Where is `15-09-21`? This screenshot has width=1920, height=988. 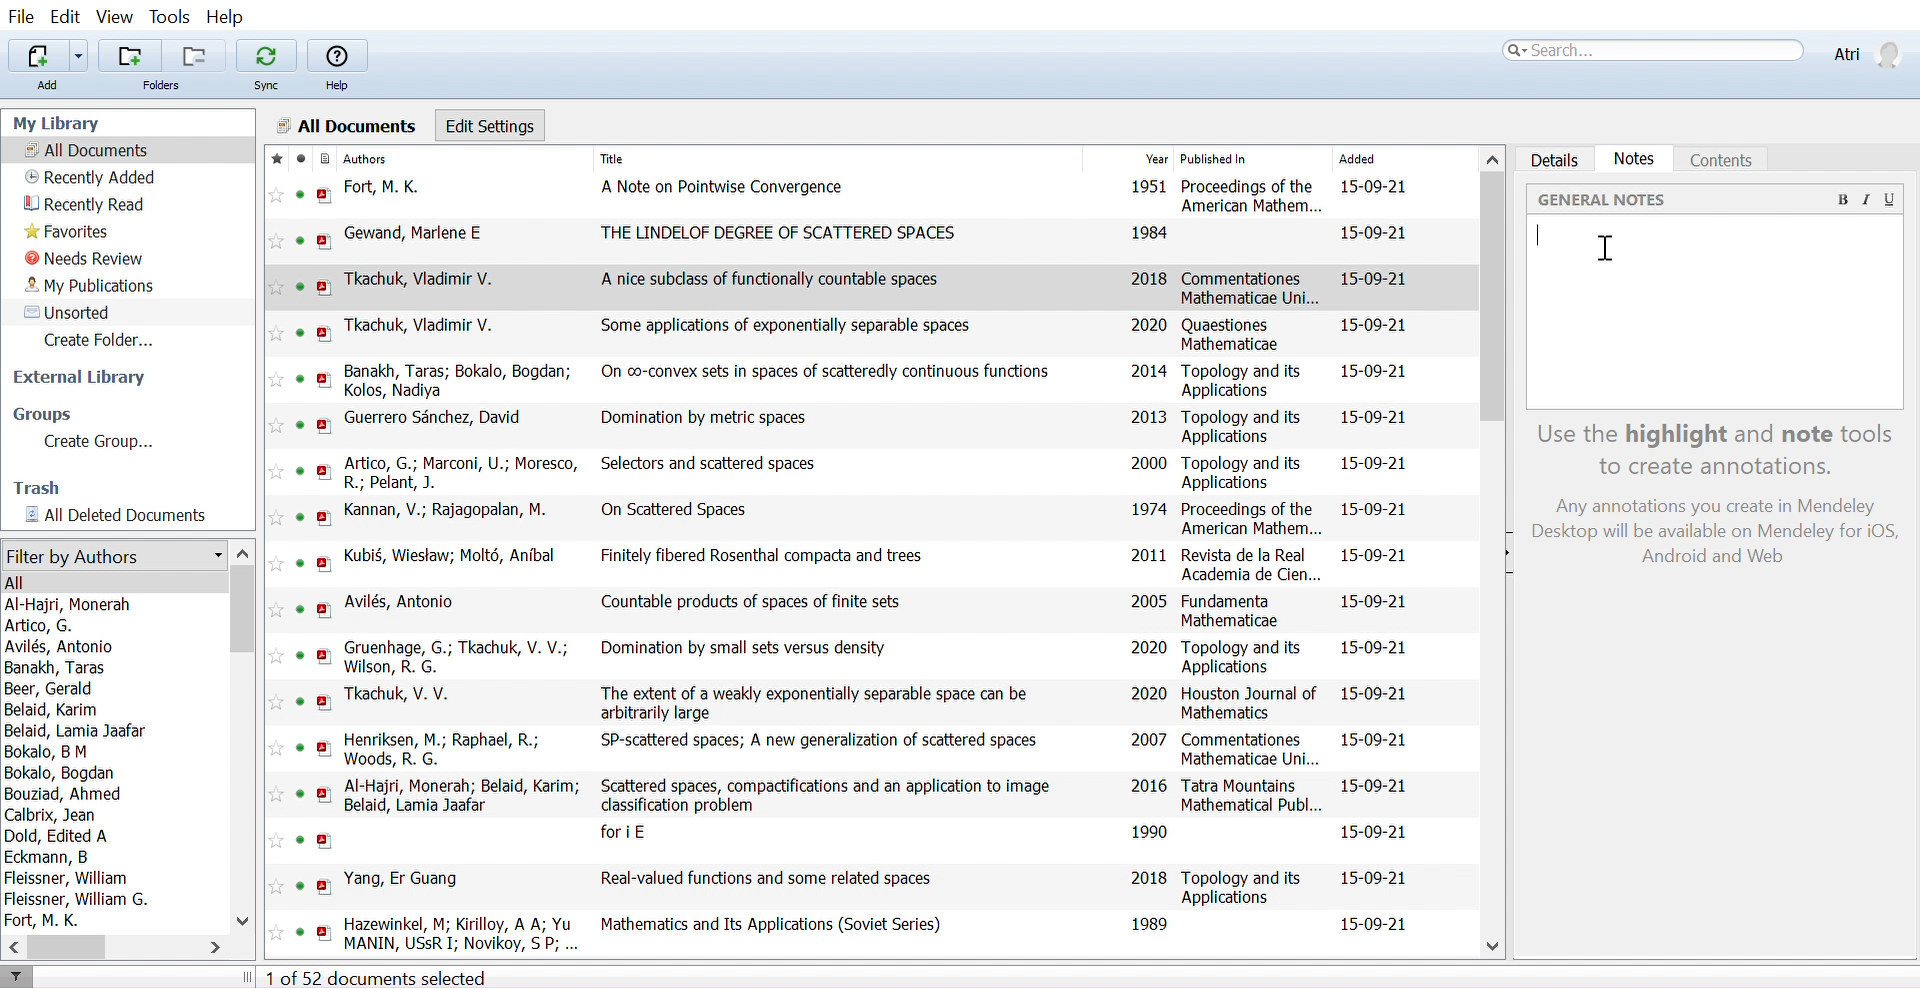 15-09-21 is located at coordinates (1378, 279).